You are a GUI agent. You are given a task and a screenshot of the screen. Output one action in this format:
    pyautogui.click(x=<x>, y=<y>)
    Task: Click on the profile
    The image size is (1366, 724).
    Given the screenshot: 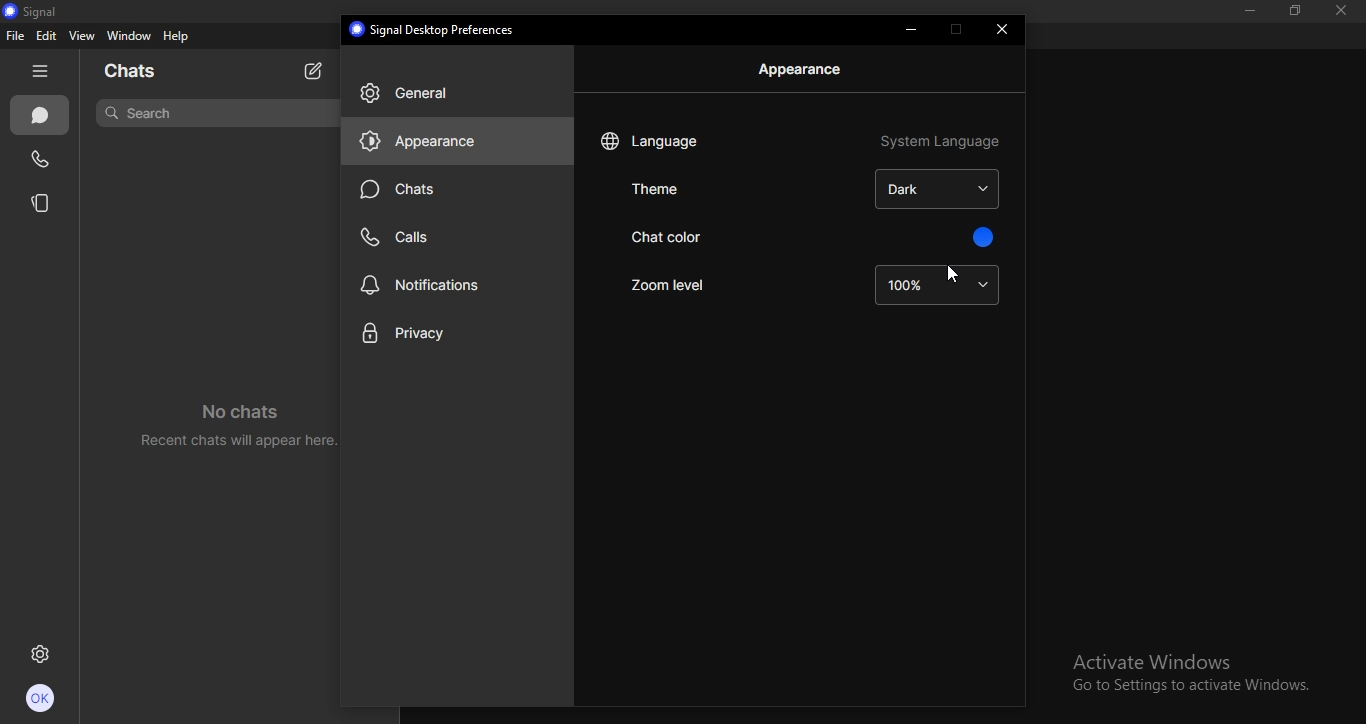 What is the action you would take?
    pyautogui.click(x=42, y=701)
    